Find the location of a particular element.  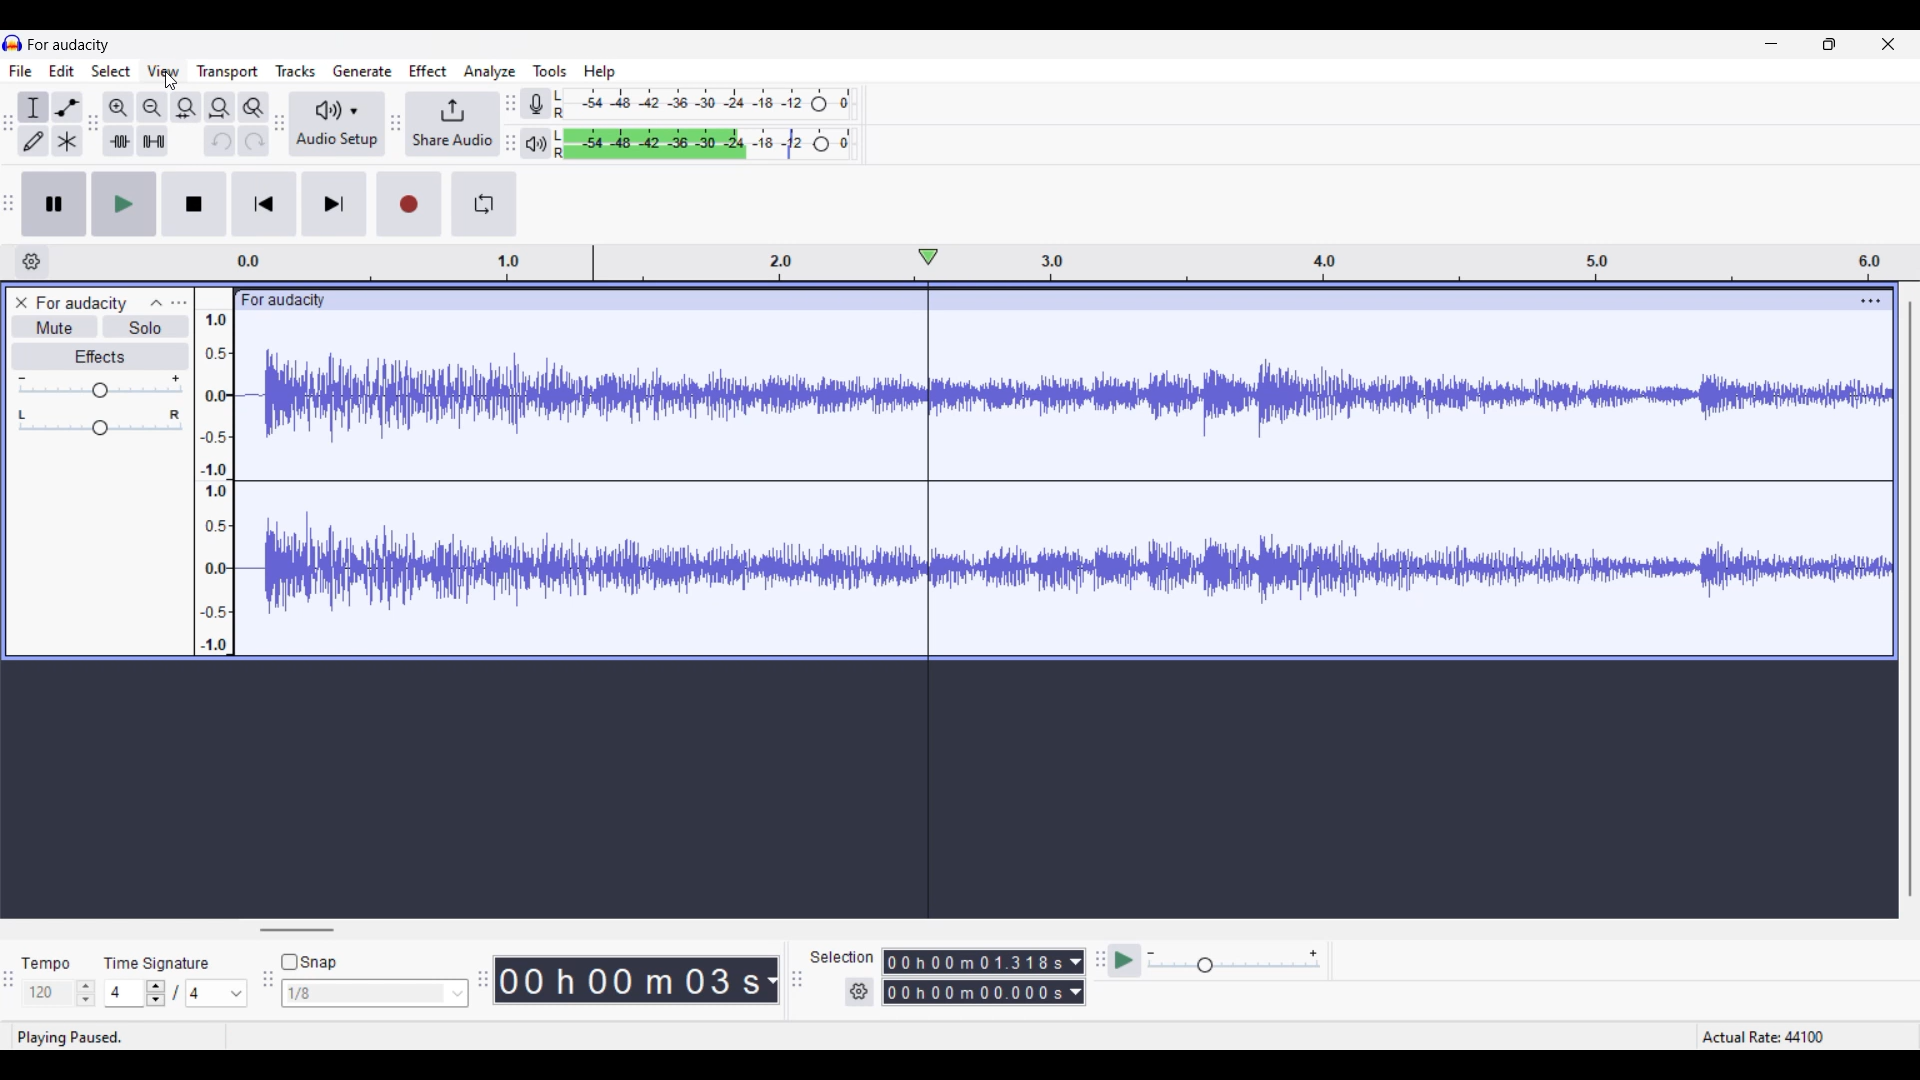

Selection settings is located at coordinates (859, 991).